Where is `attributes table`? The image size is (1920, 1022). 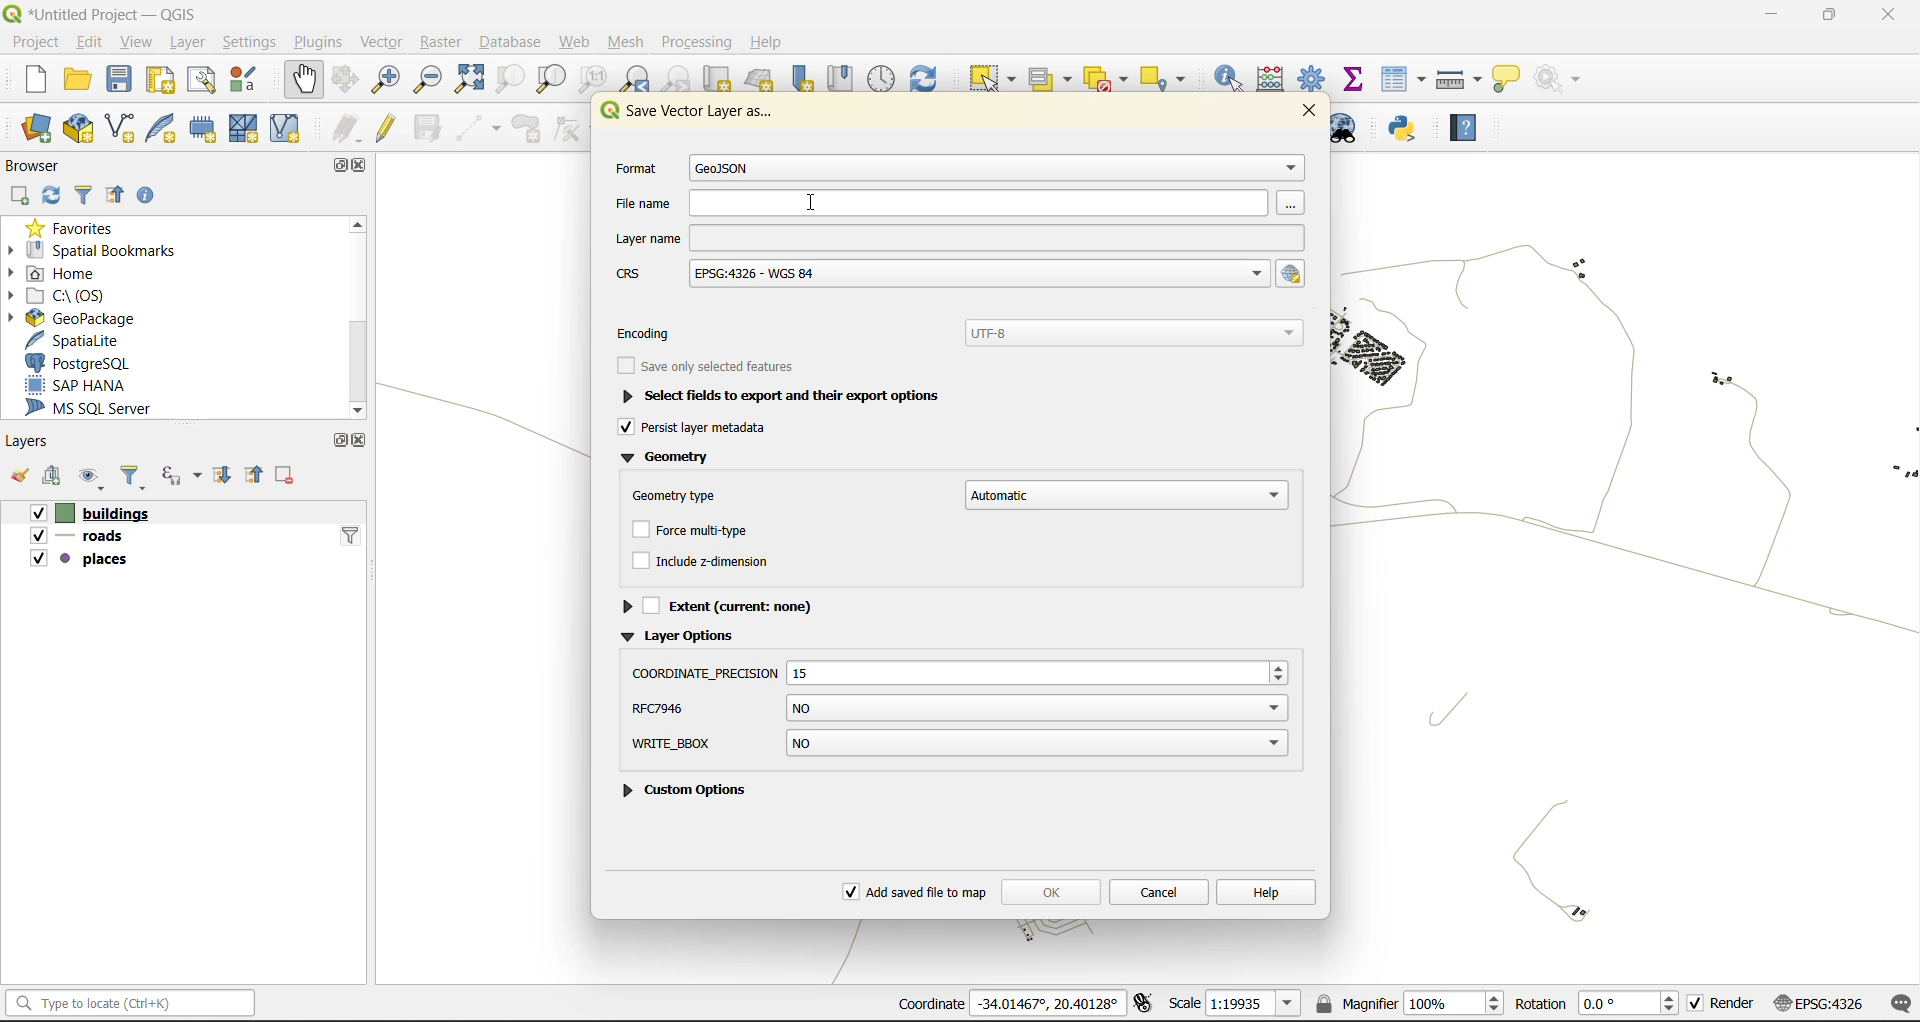 attributes table is located at coordinates (1403, 81).